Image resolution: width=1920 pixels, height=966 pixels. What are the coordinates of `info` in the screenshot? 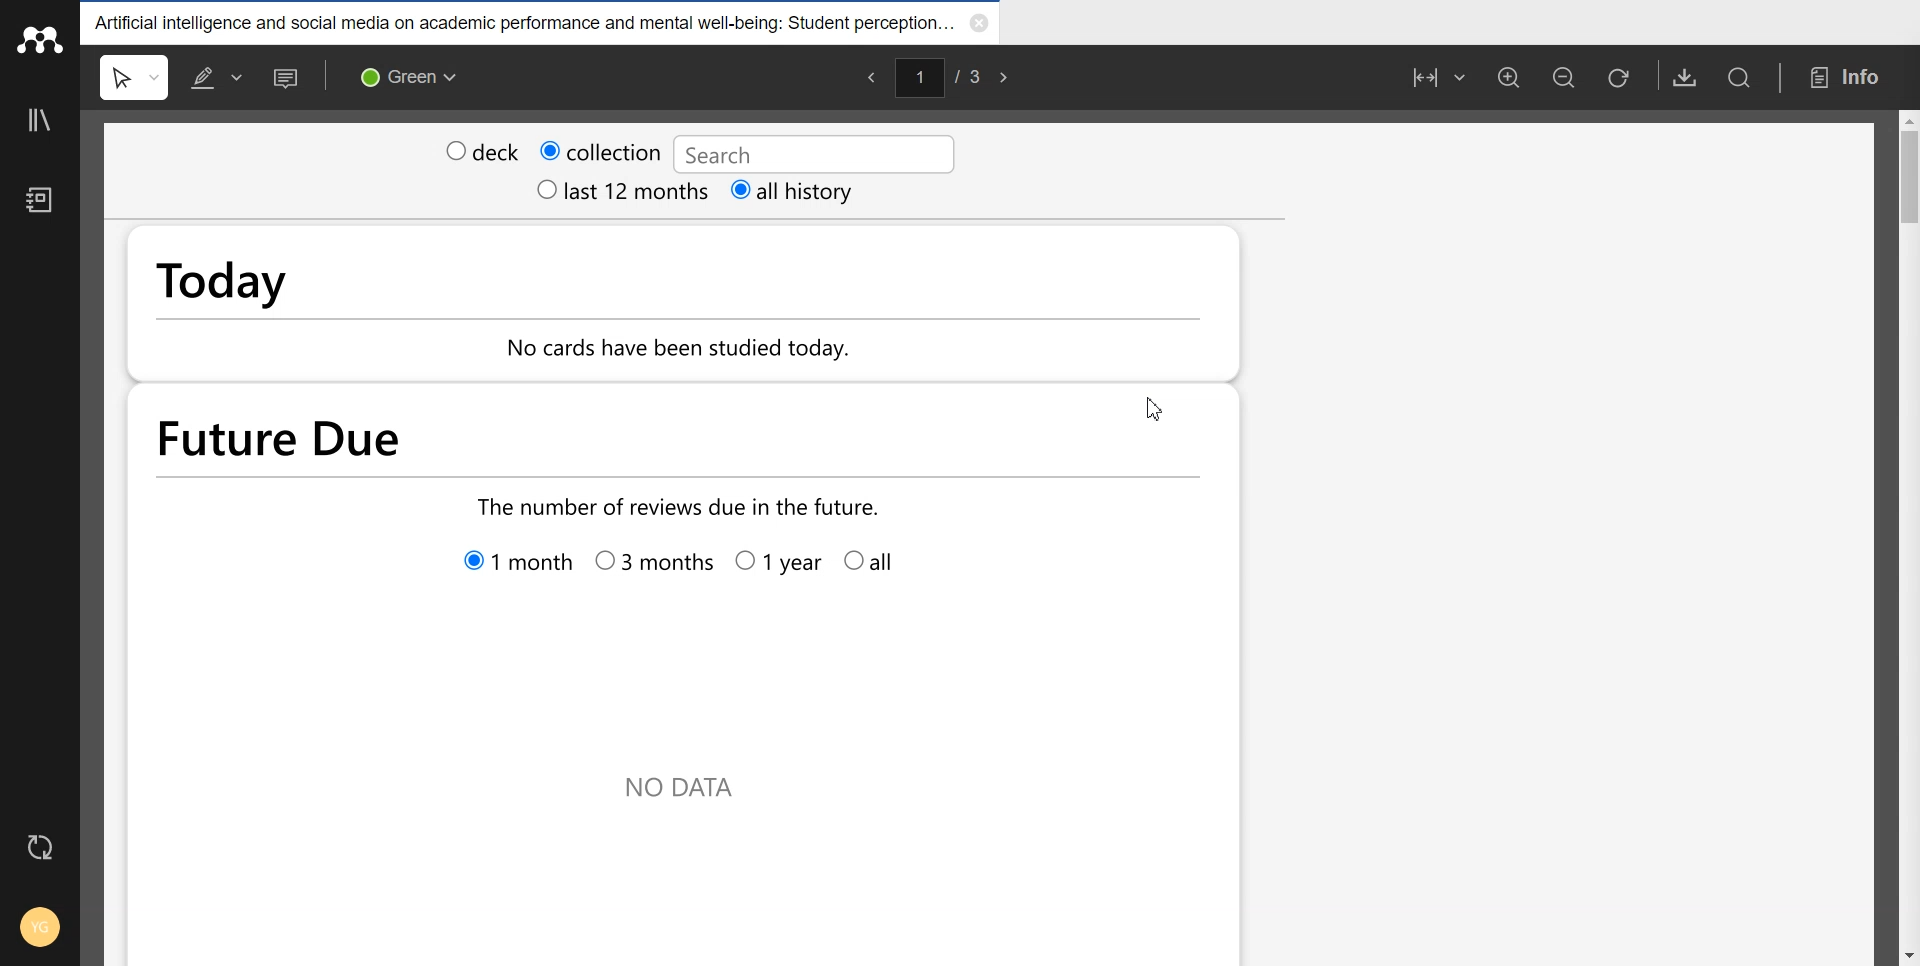 It's located at (1851, 76).